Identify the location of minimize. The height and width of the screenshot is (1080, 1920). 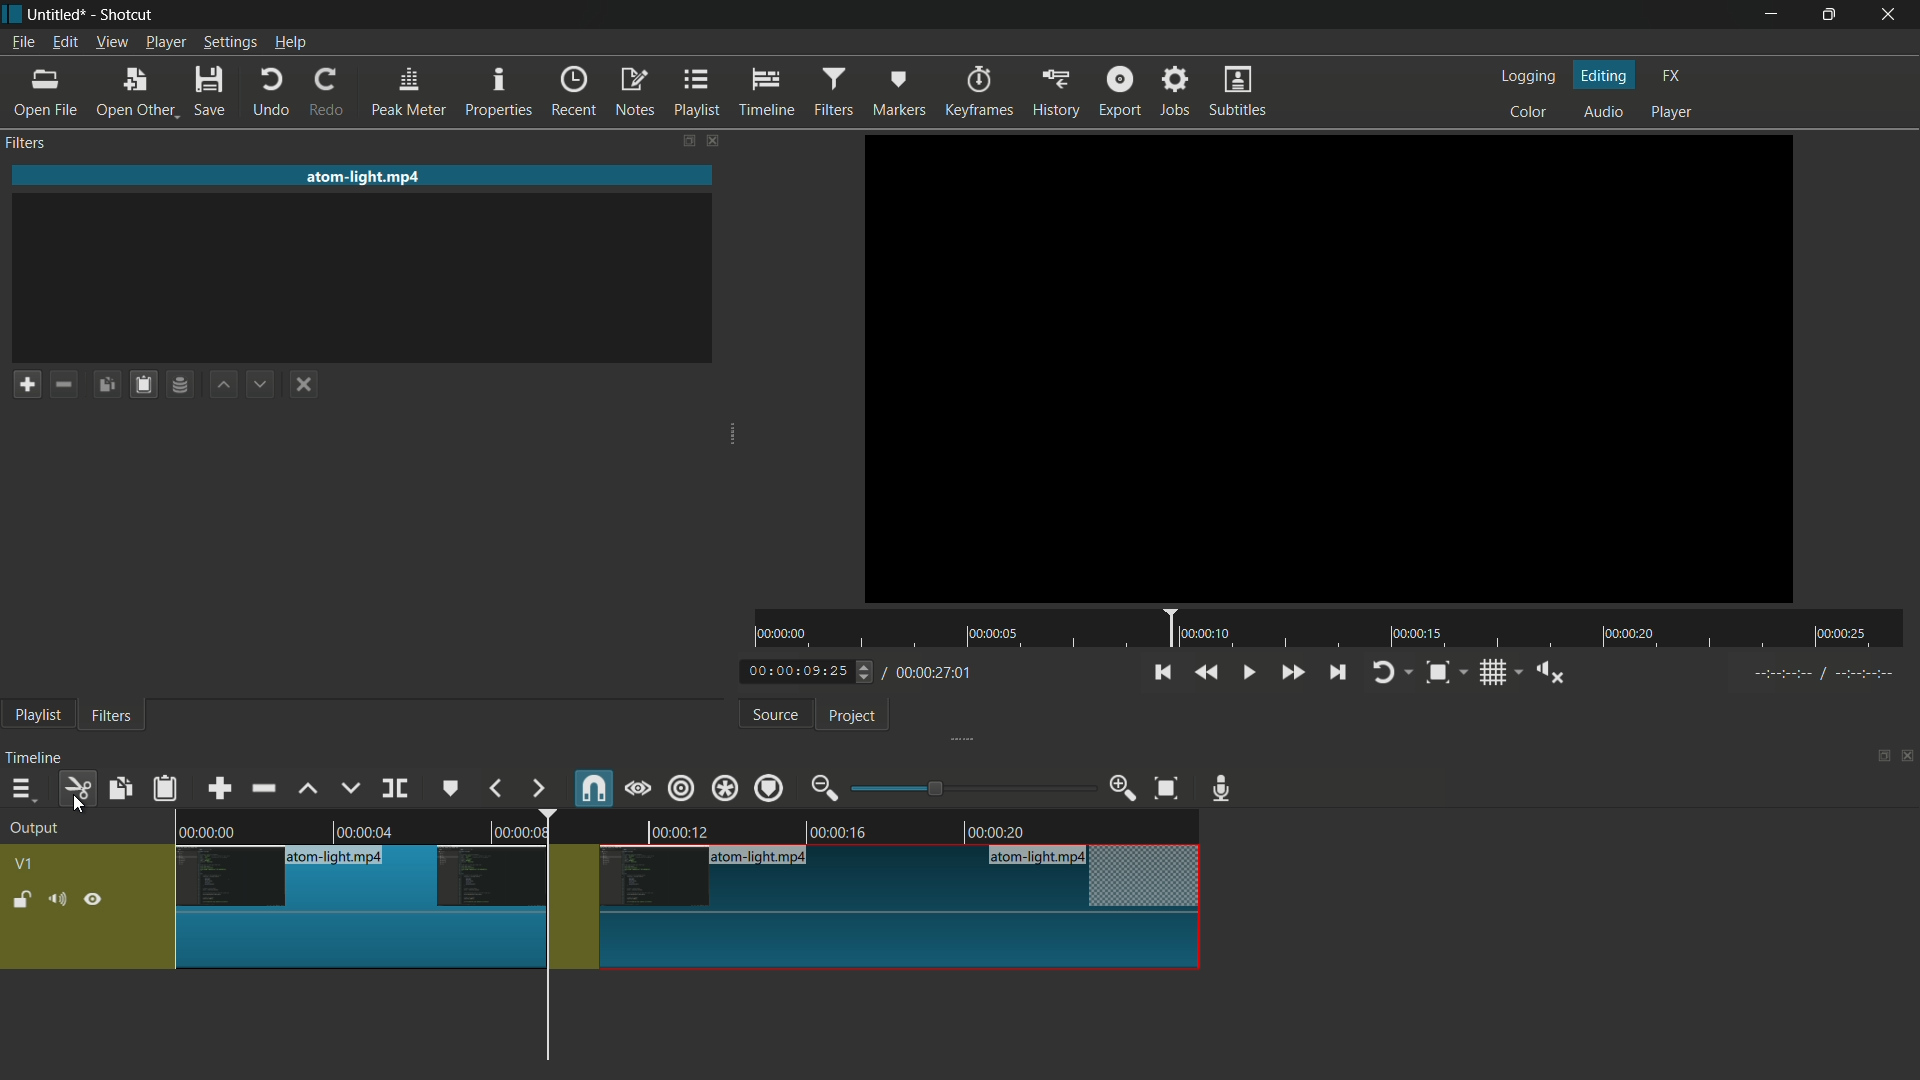
(1768, 15).